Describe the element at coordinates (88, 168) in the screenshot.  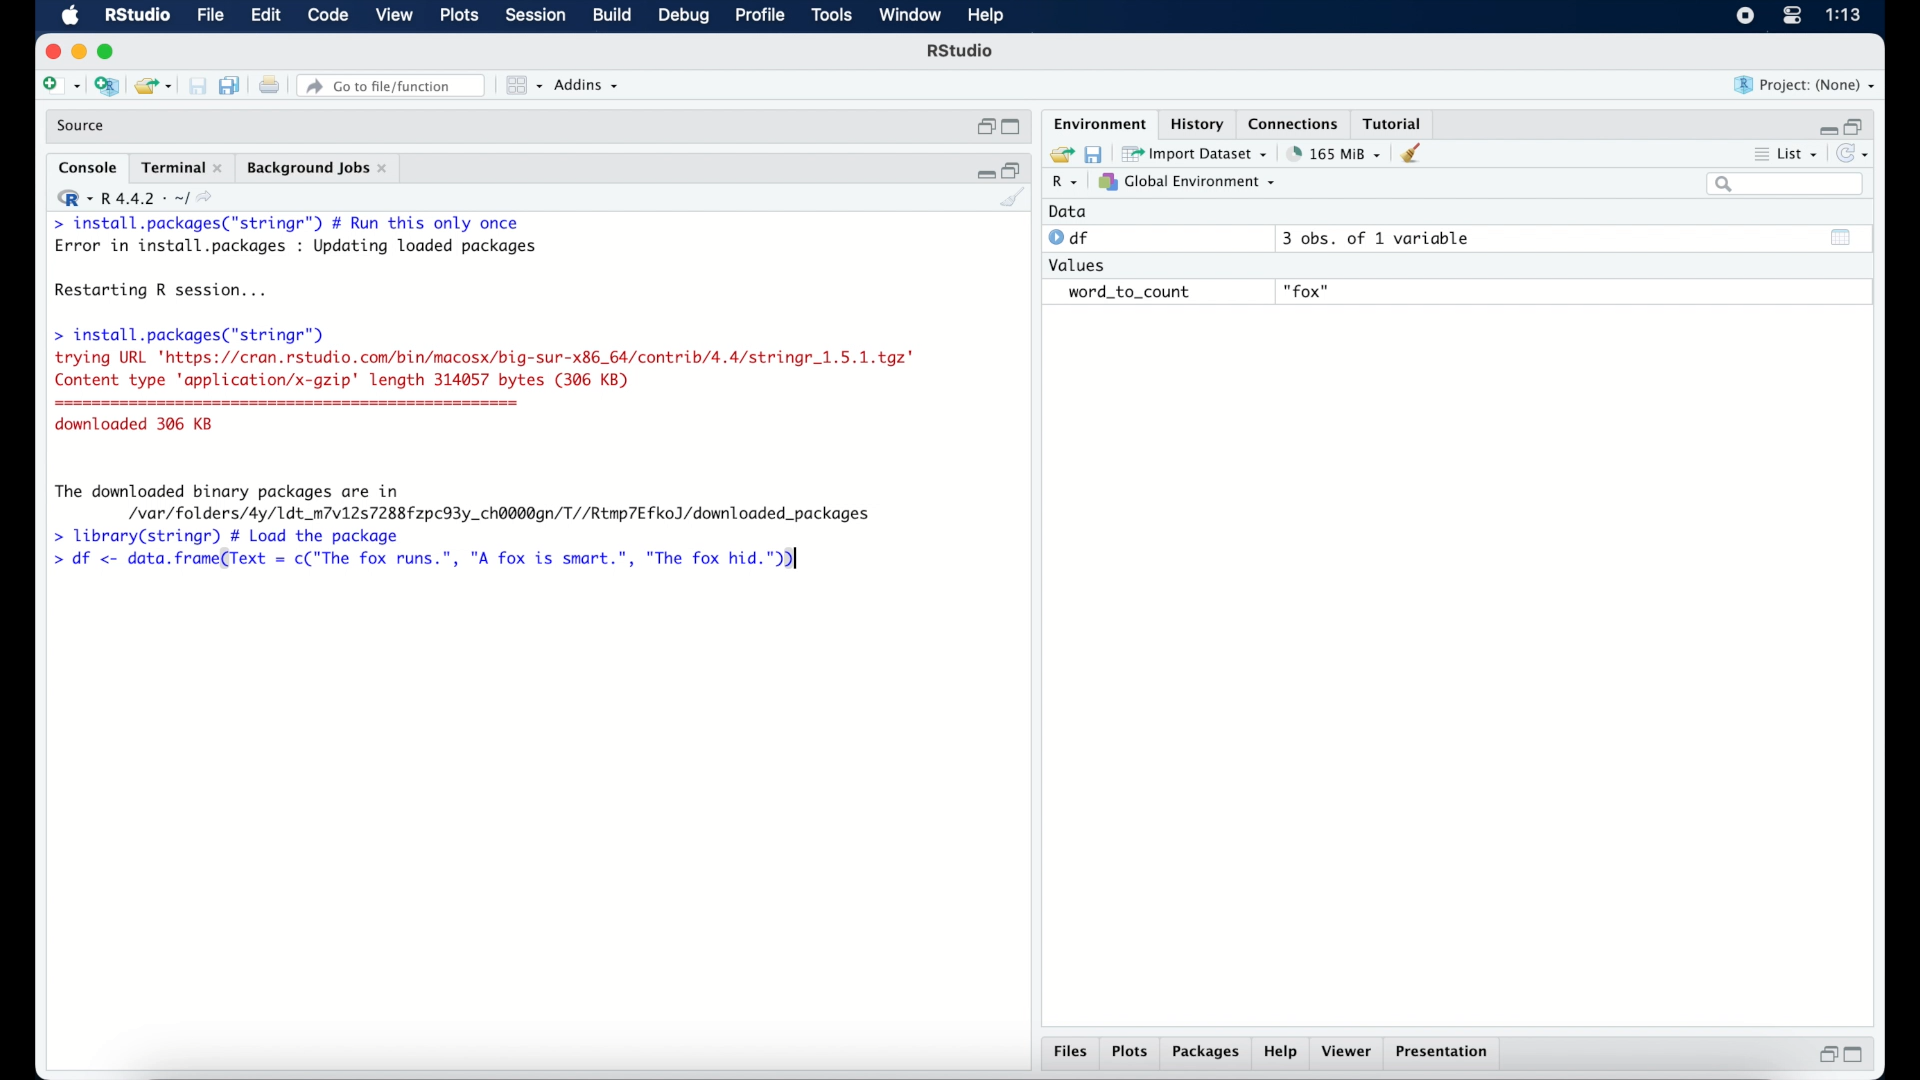
I see `console` at that location.